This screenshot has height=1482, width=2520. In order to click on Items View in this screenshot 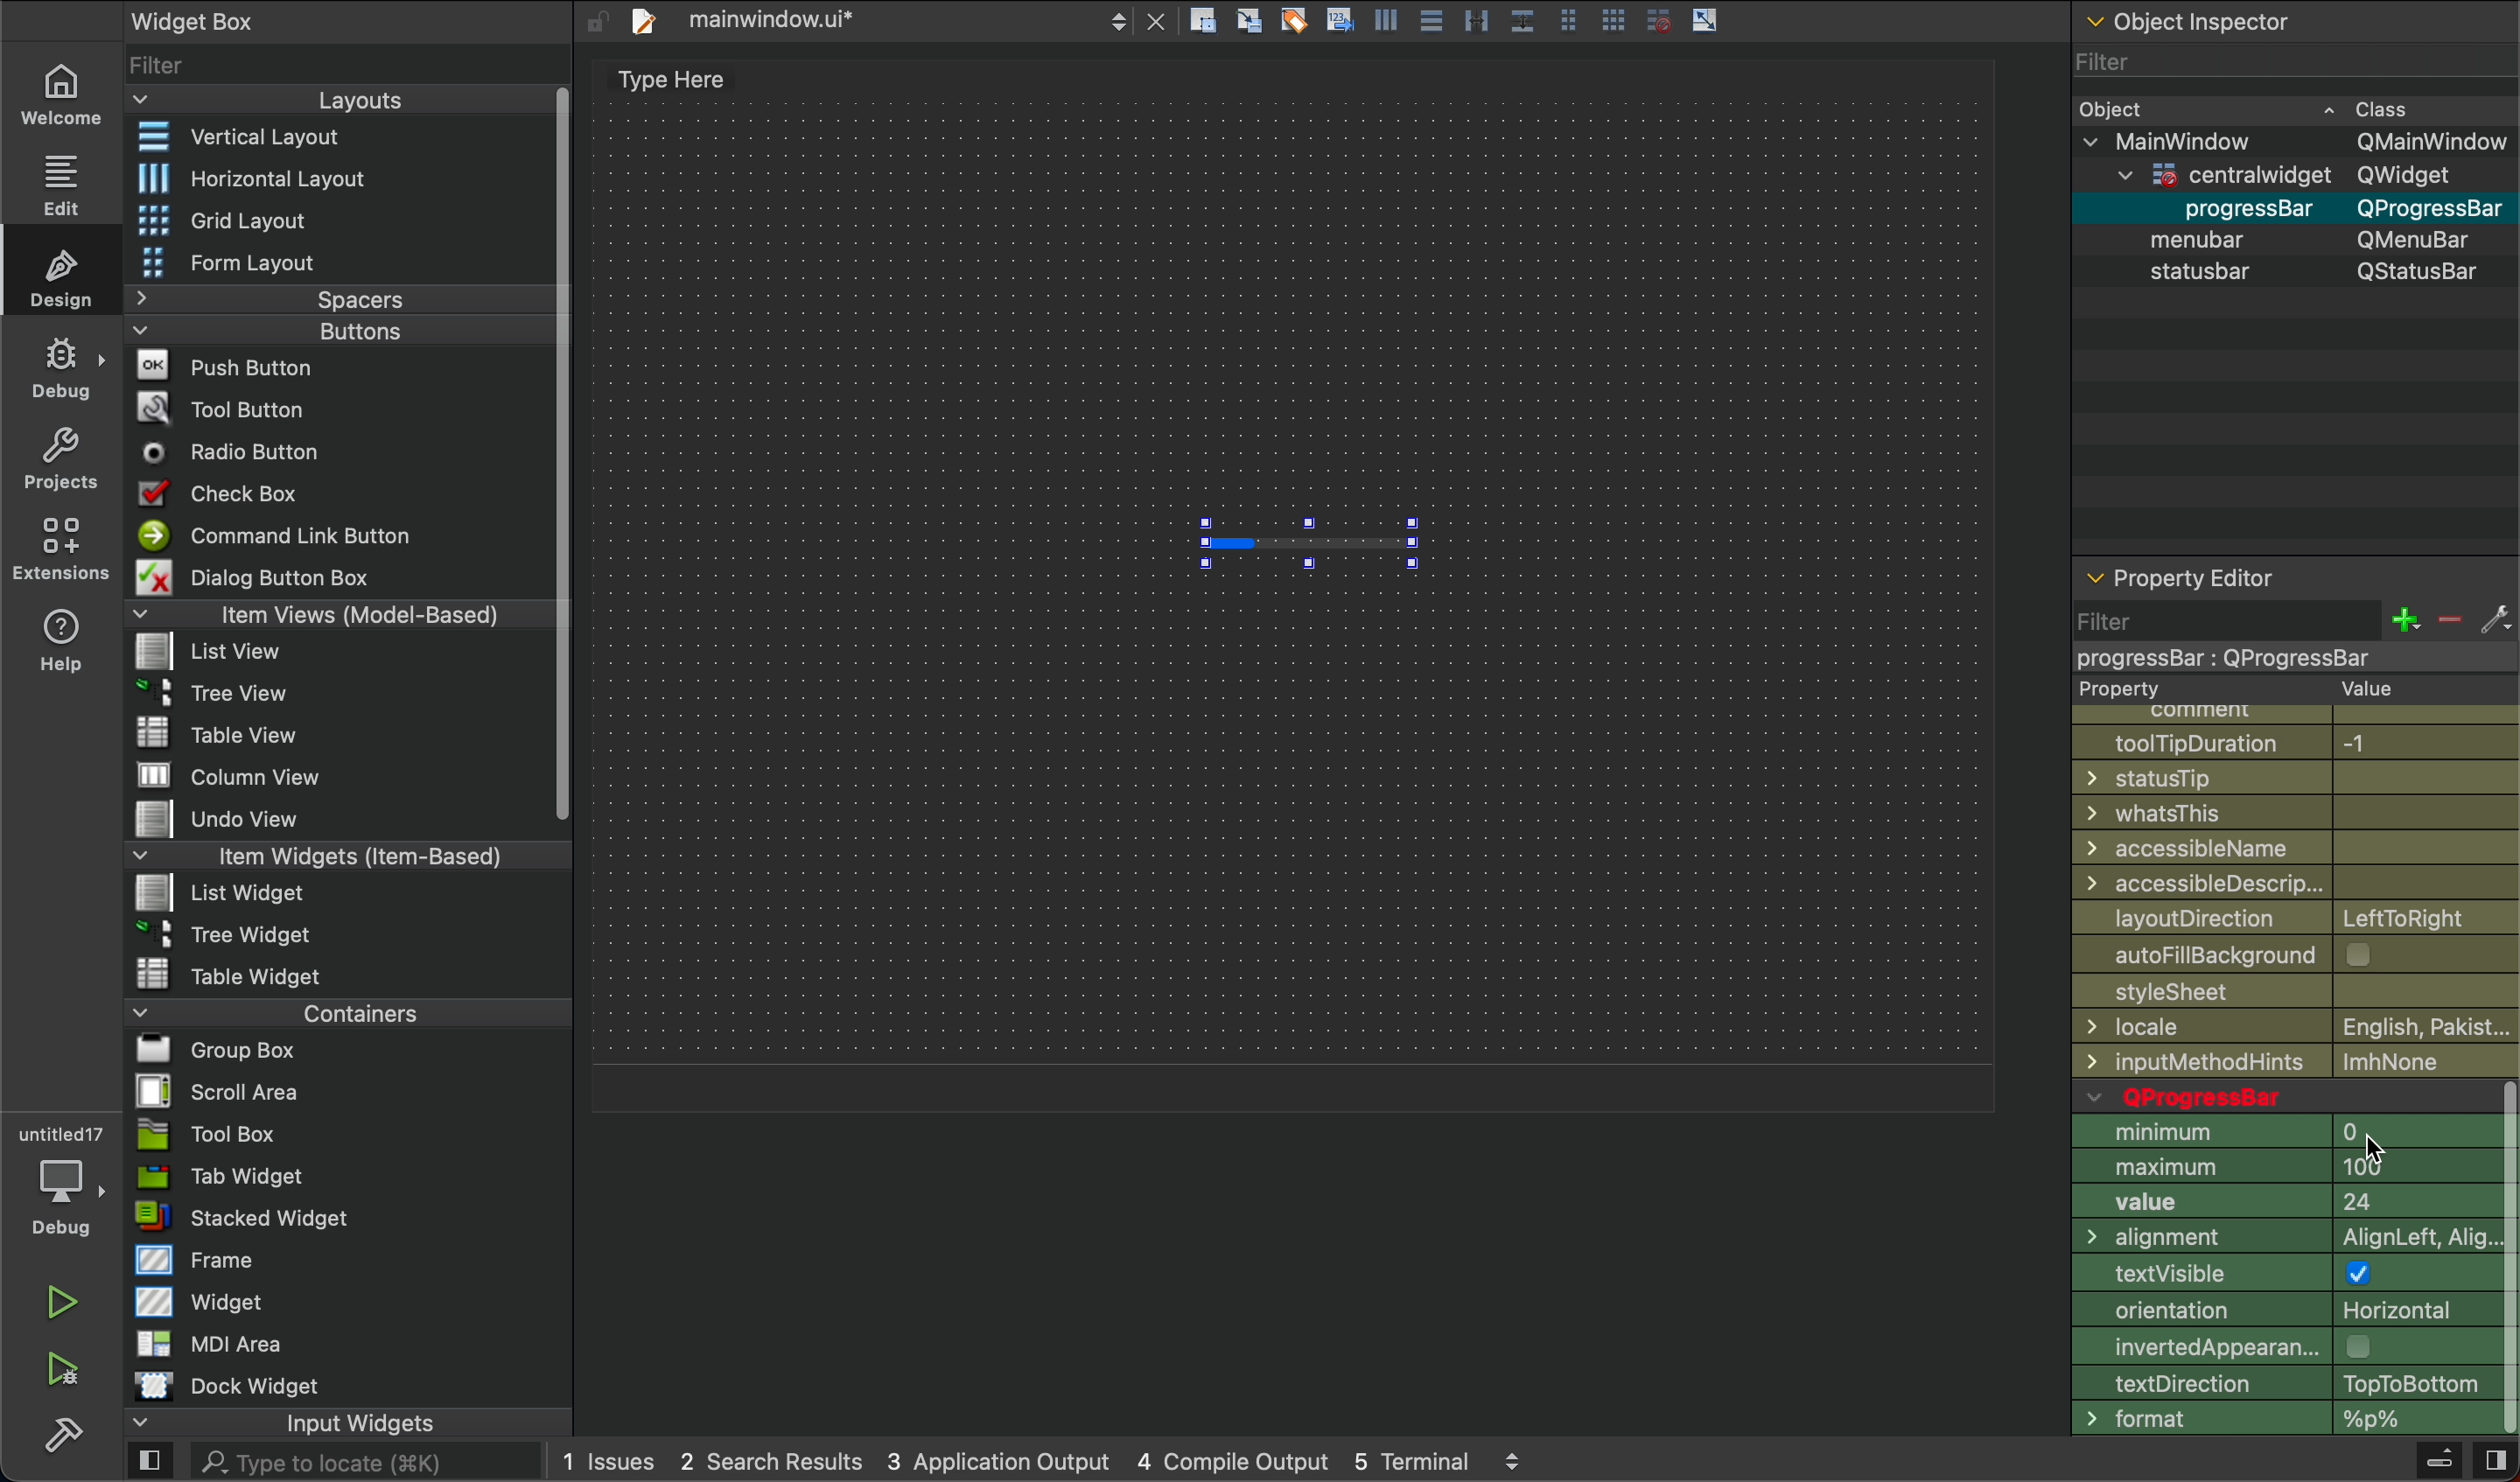, I will do `click(331, 613)`.